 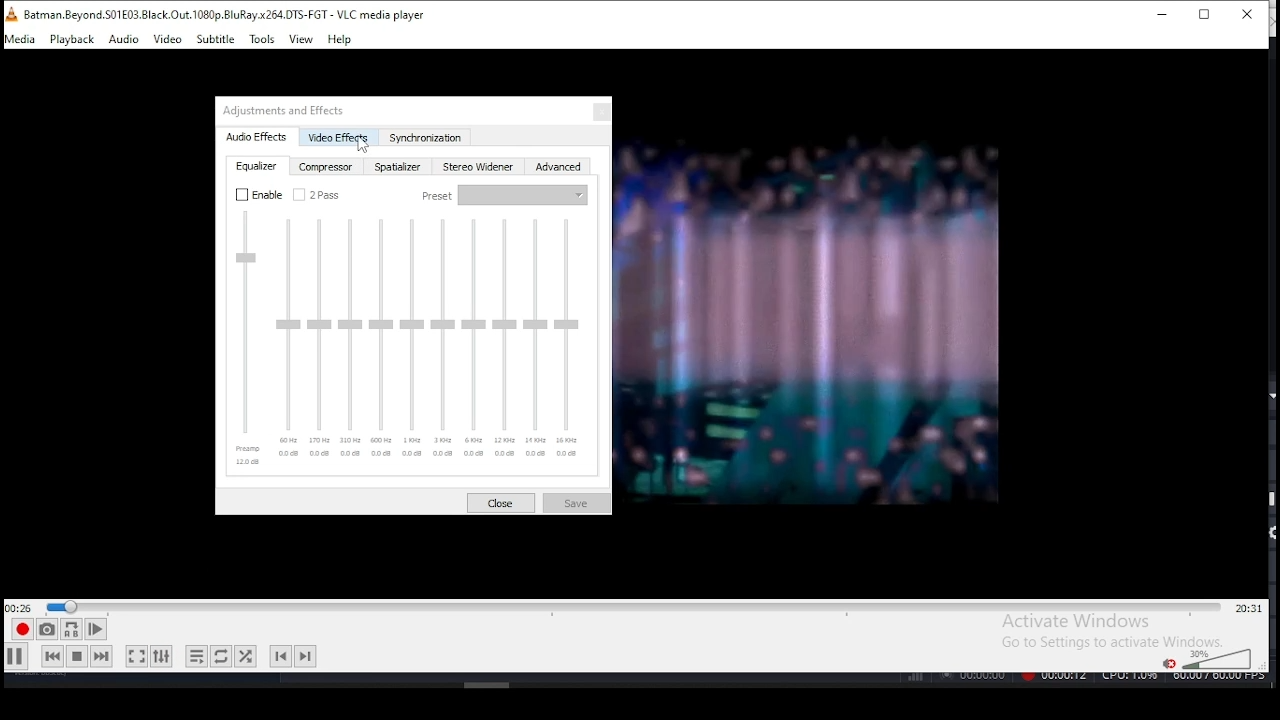 What do you see at coordinates (410, 341) in the screenshot?
I see `` at bounding box center [410, 341].